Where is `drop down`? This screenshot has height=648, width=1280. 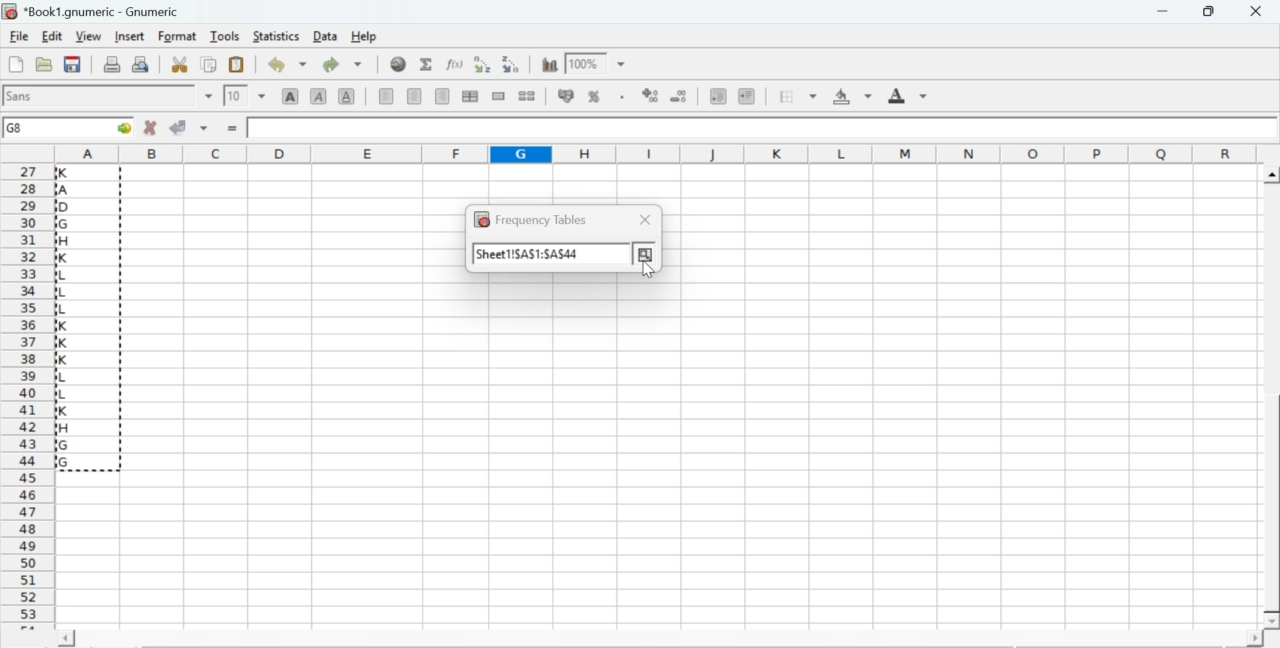
drop down is located at coordinates (622, 65).